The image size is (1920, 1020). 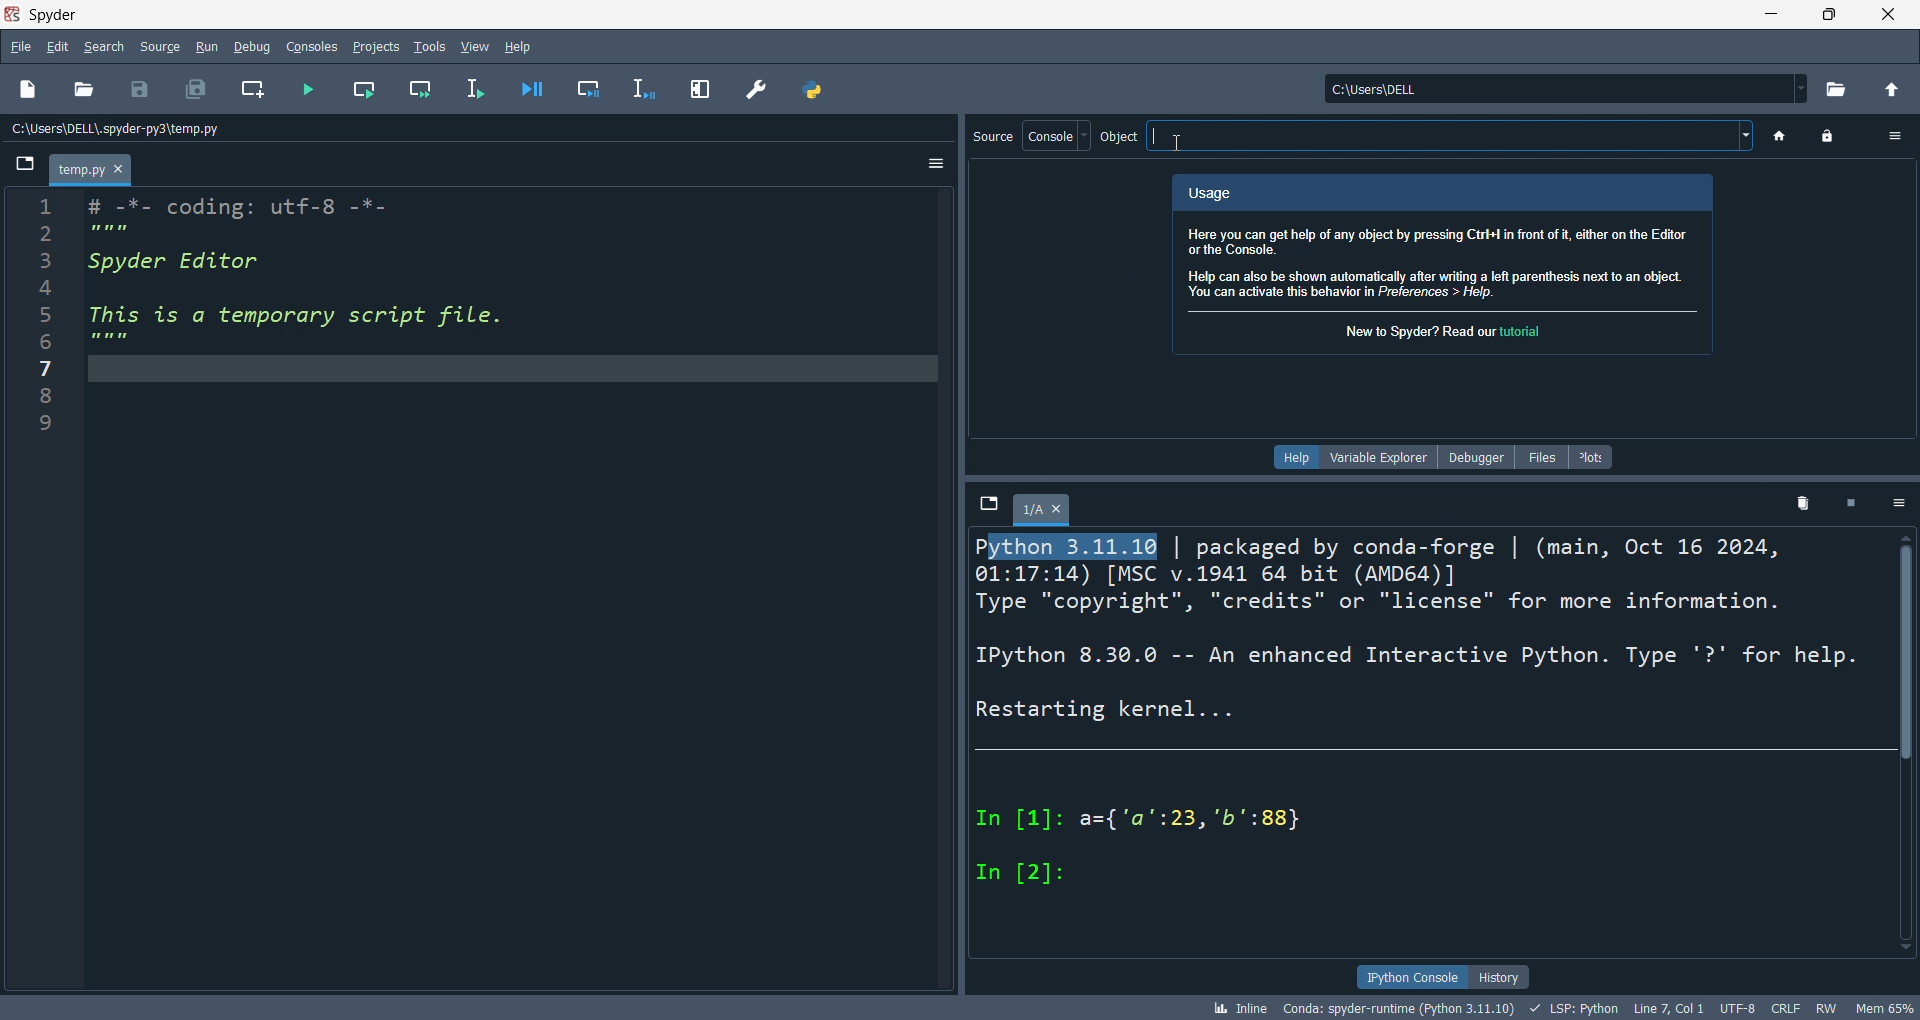 What do you see at coordinates (1822, 137) in the screenshot?
I see `lock` at bounding box center [1822, 137].